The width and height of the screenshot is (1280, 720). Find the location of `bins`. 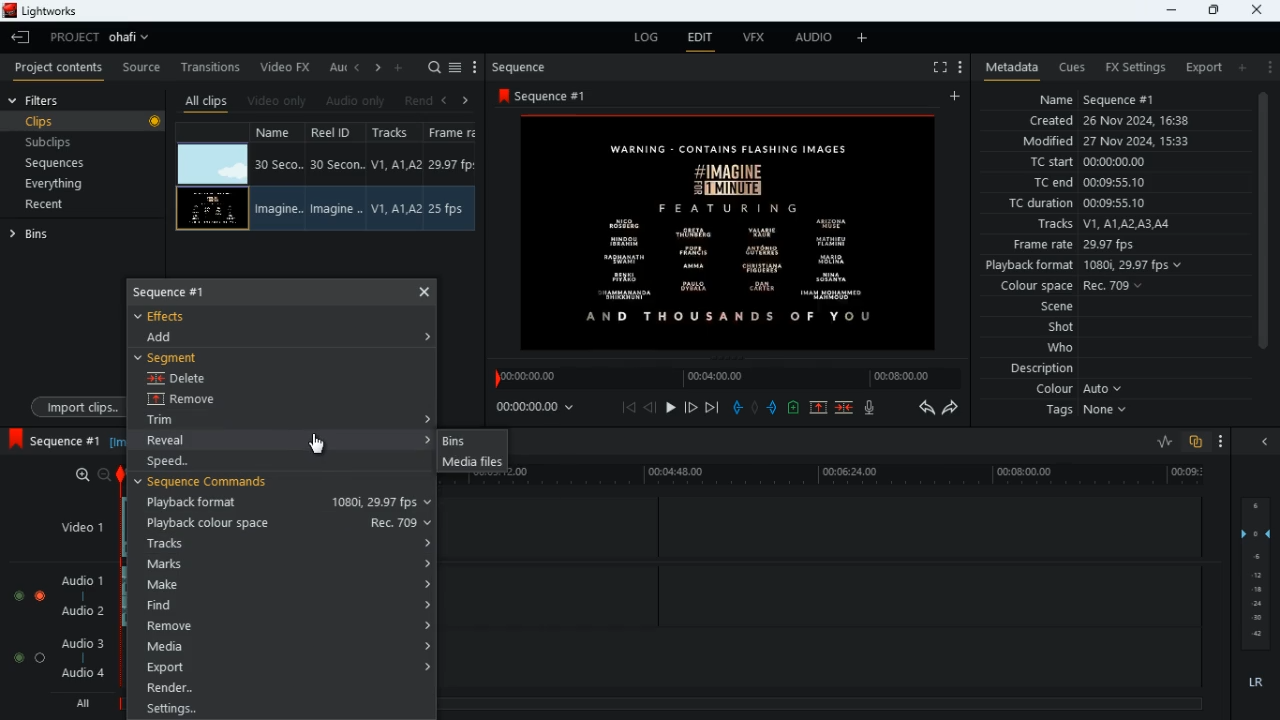

bins is located at coordinates (39, 238).